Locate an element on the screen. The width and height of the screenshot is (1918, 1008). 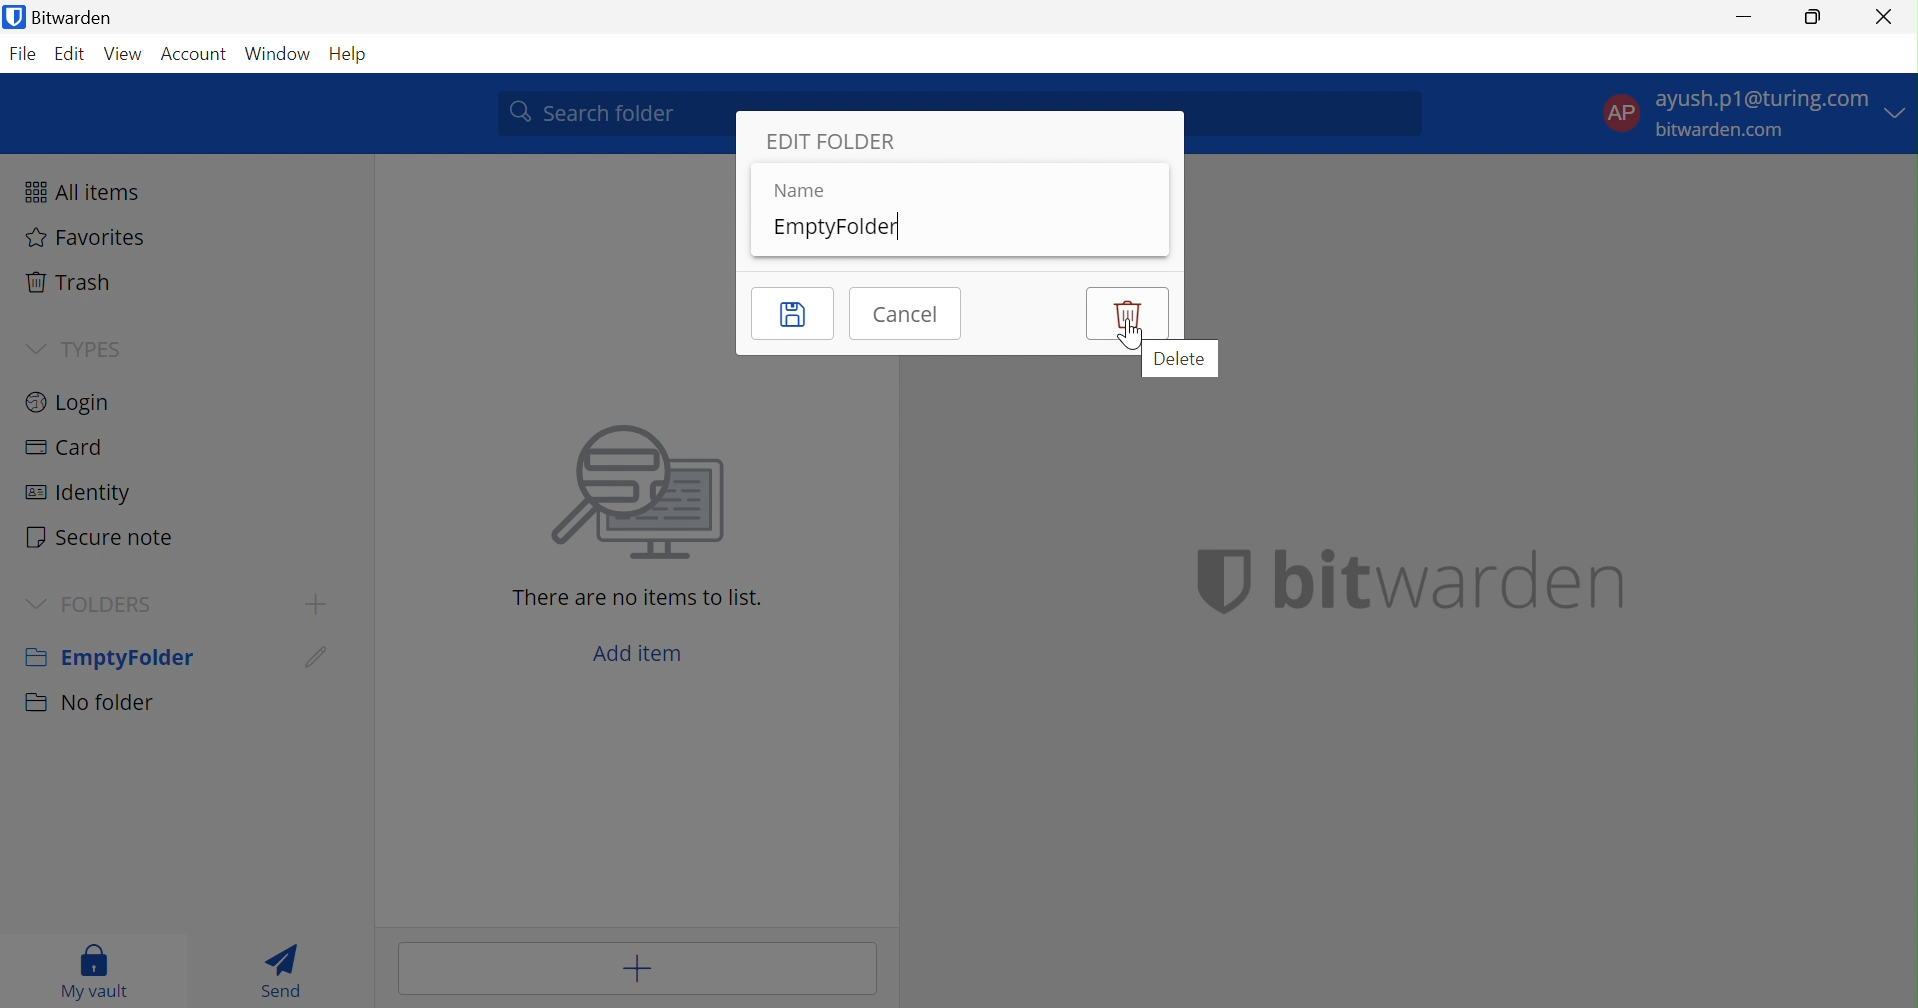
File is located at coordinates (22, 55).